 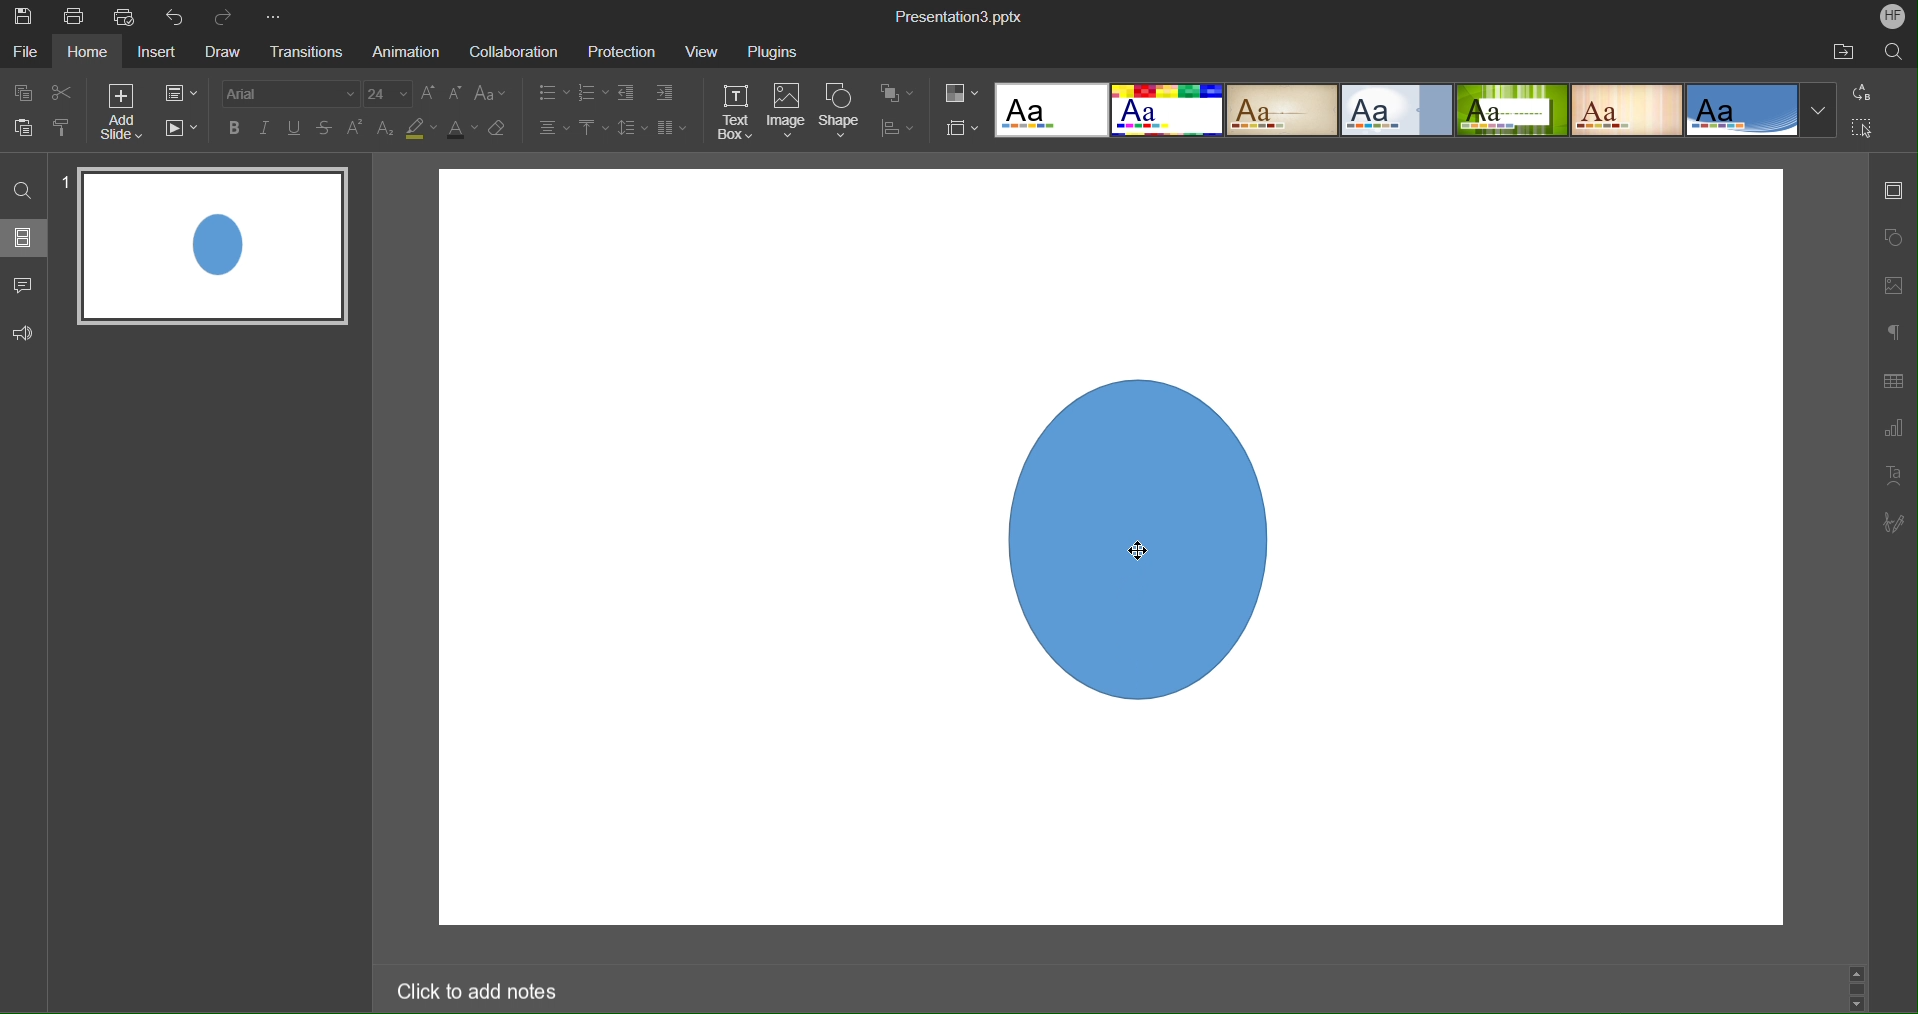 I want to click on Arial, so click(x=293, y=93).